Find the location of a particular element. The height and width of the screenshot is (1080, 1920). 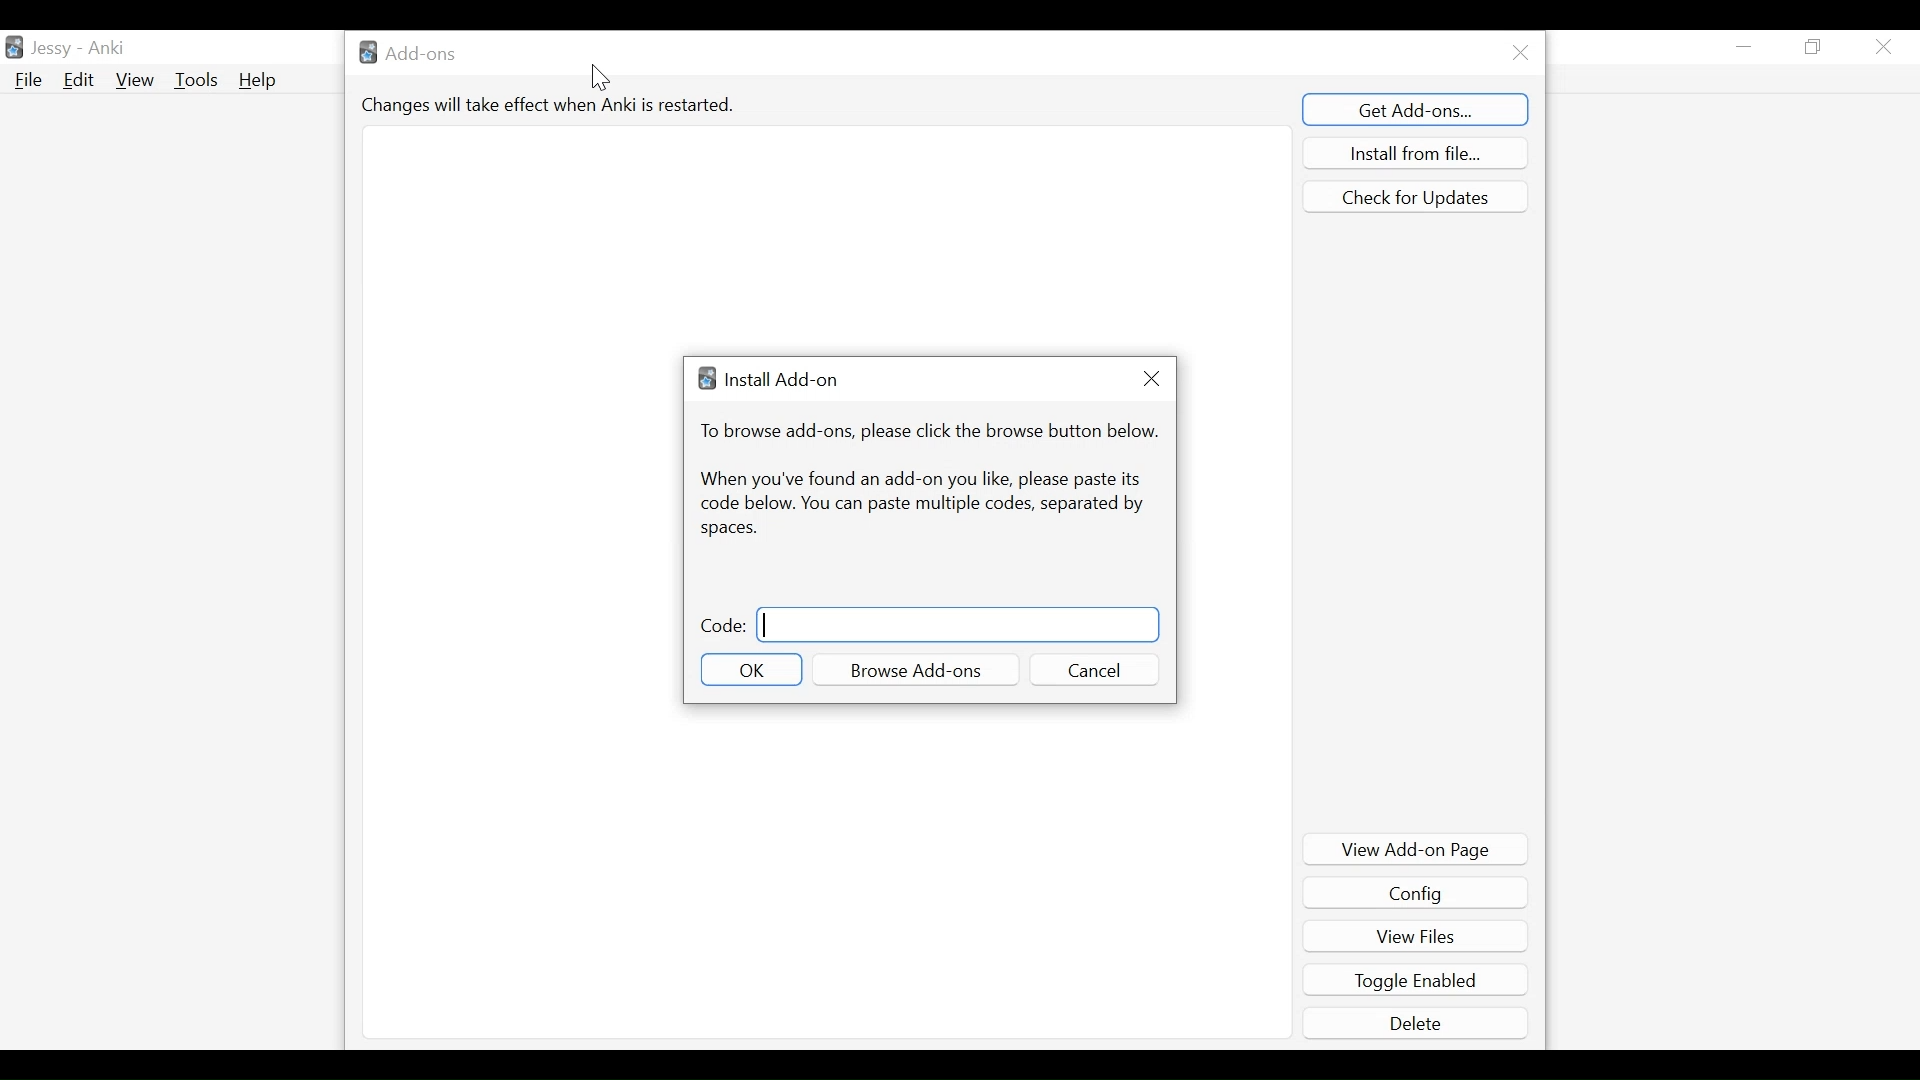

Code Field is located at coordinates (959, 625).